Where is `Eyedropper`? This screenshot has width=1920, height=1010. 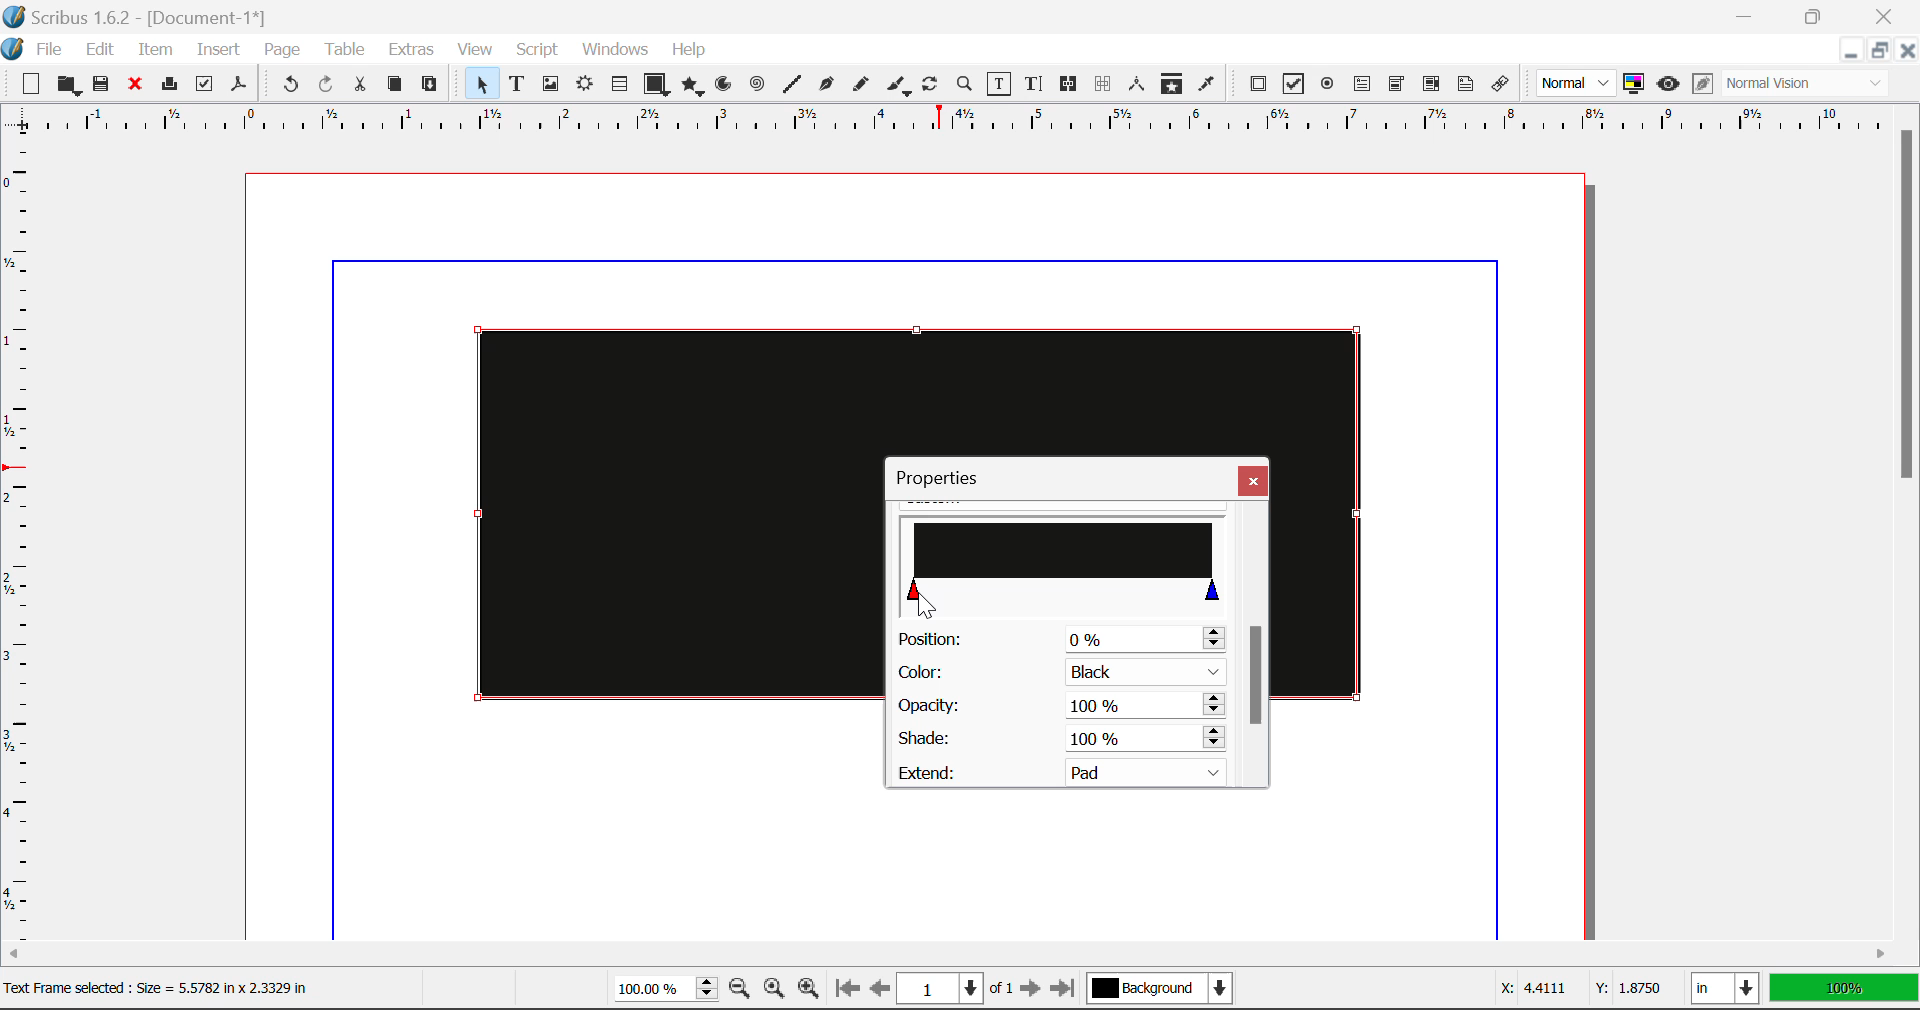 Eyedropper is located at coordinates (1206, 87).